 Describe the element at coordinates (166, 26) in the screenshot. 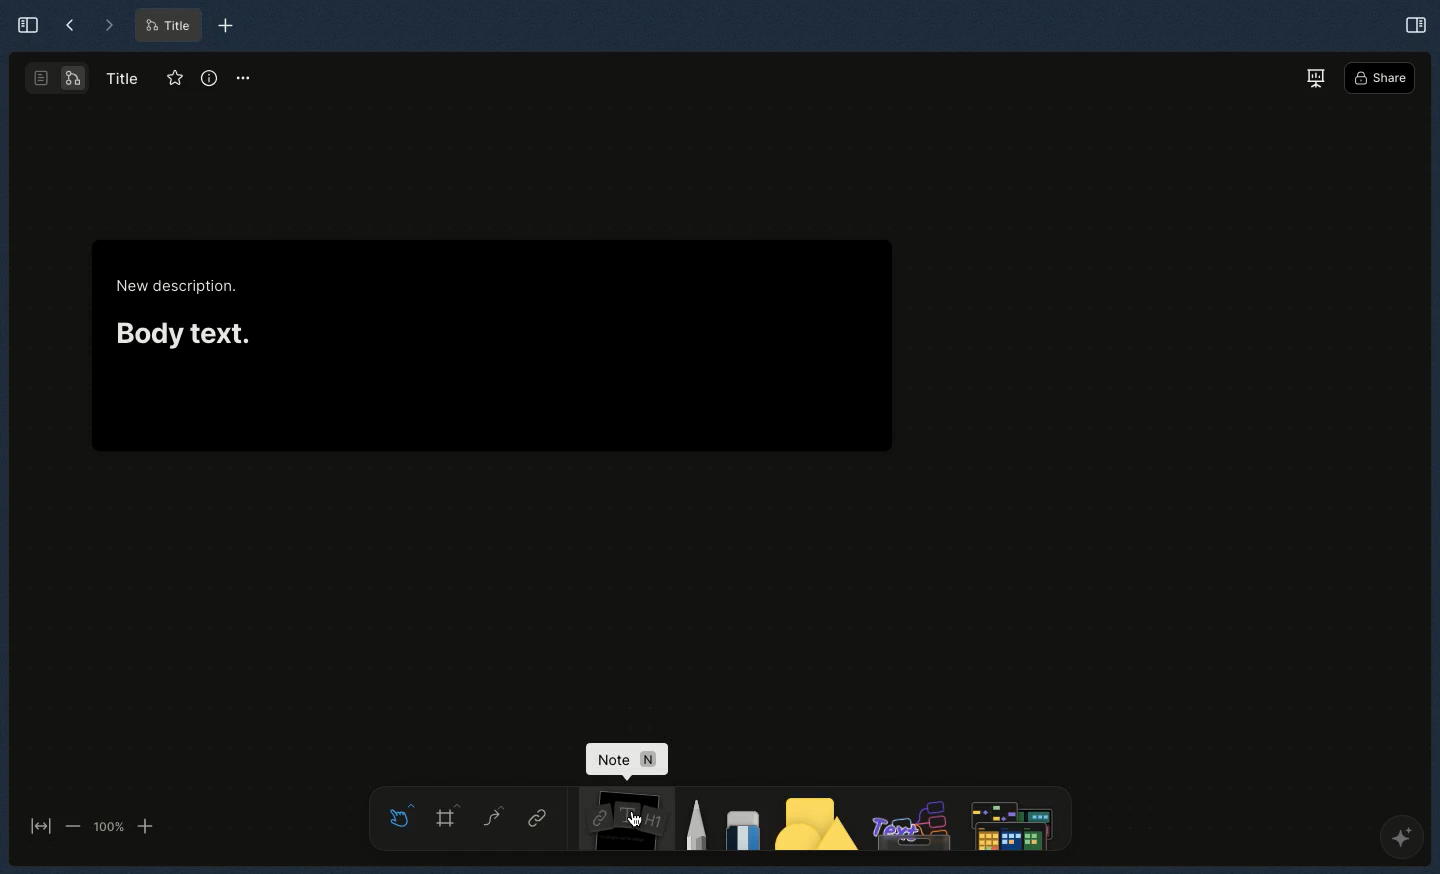

I see `Title` at that location.